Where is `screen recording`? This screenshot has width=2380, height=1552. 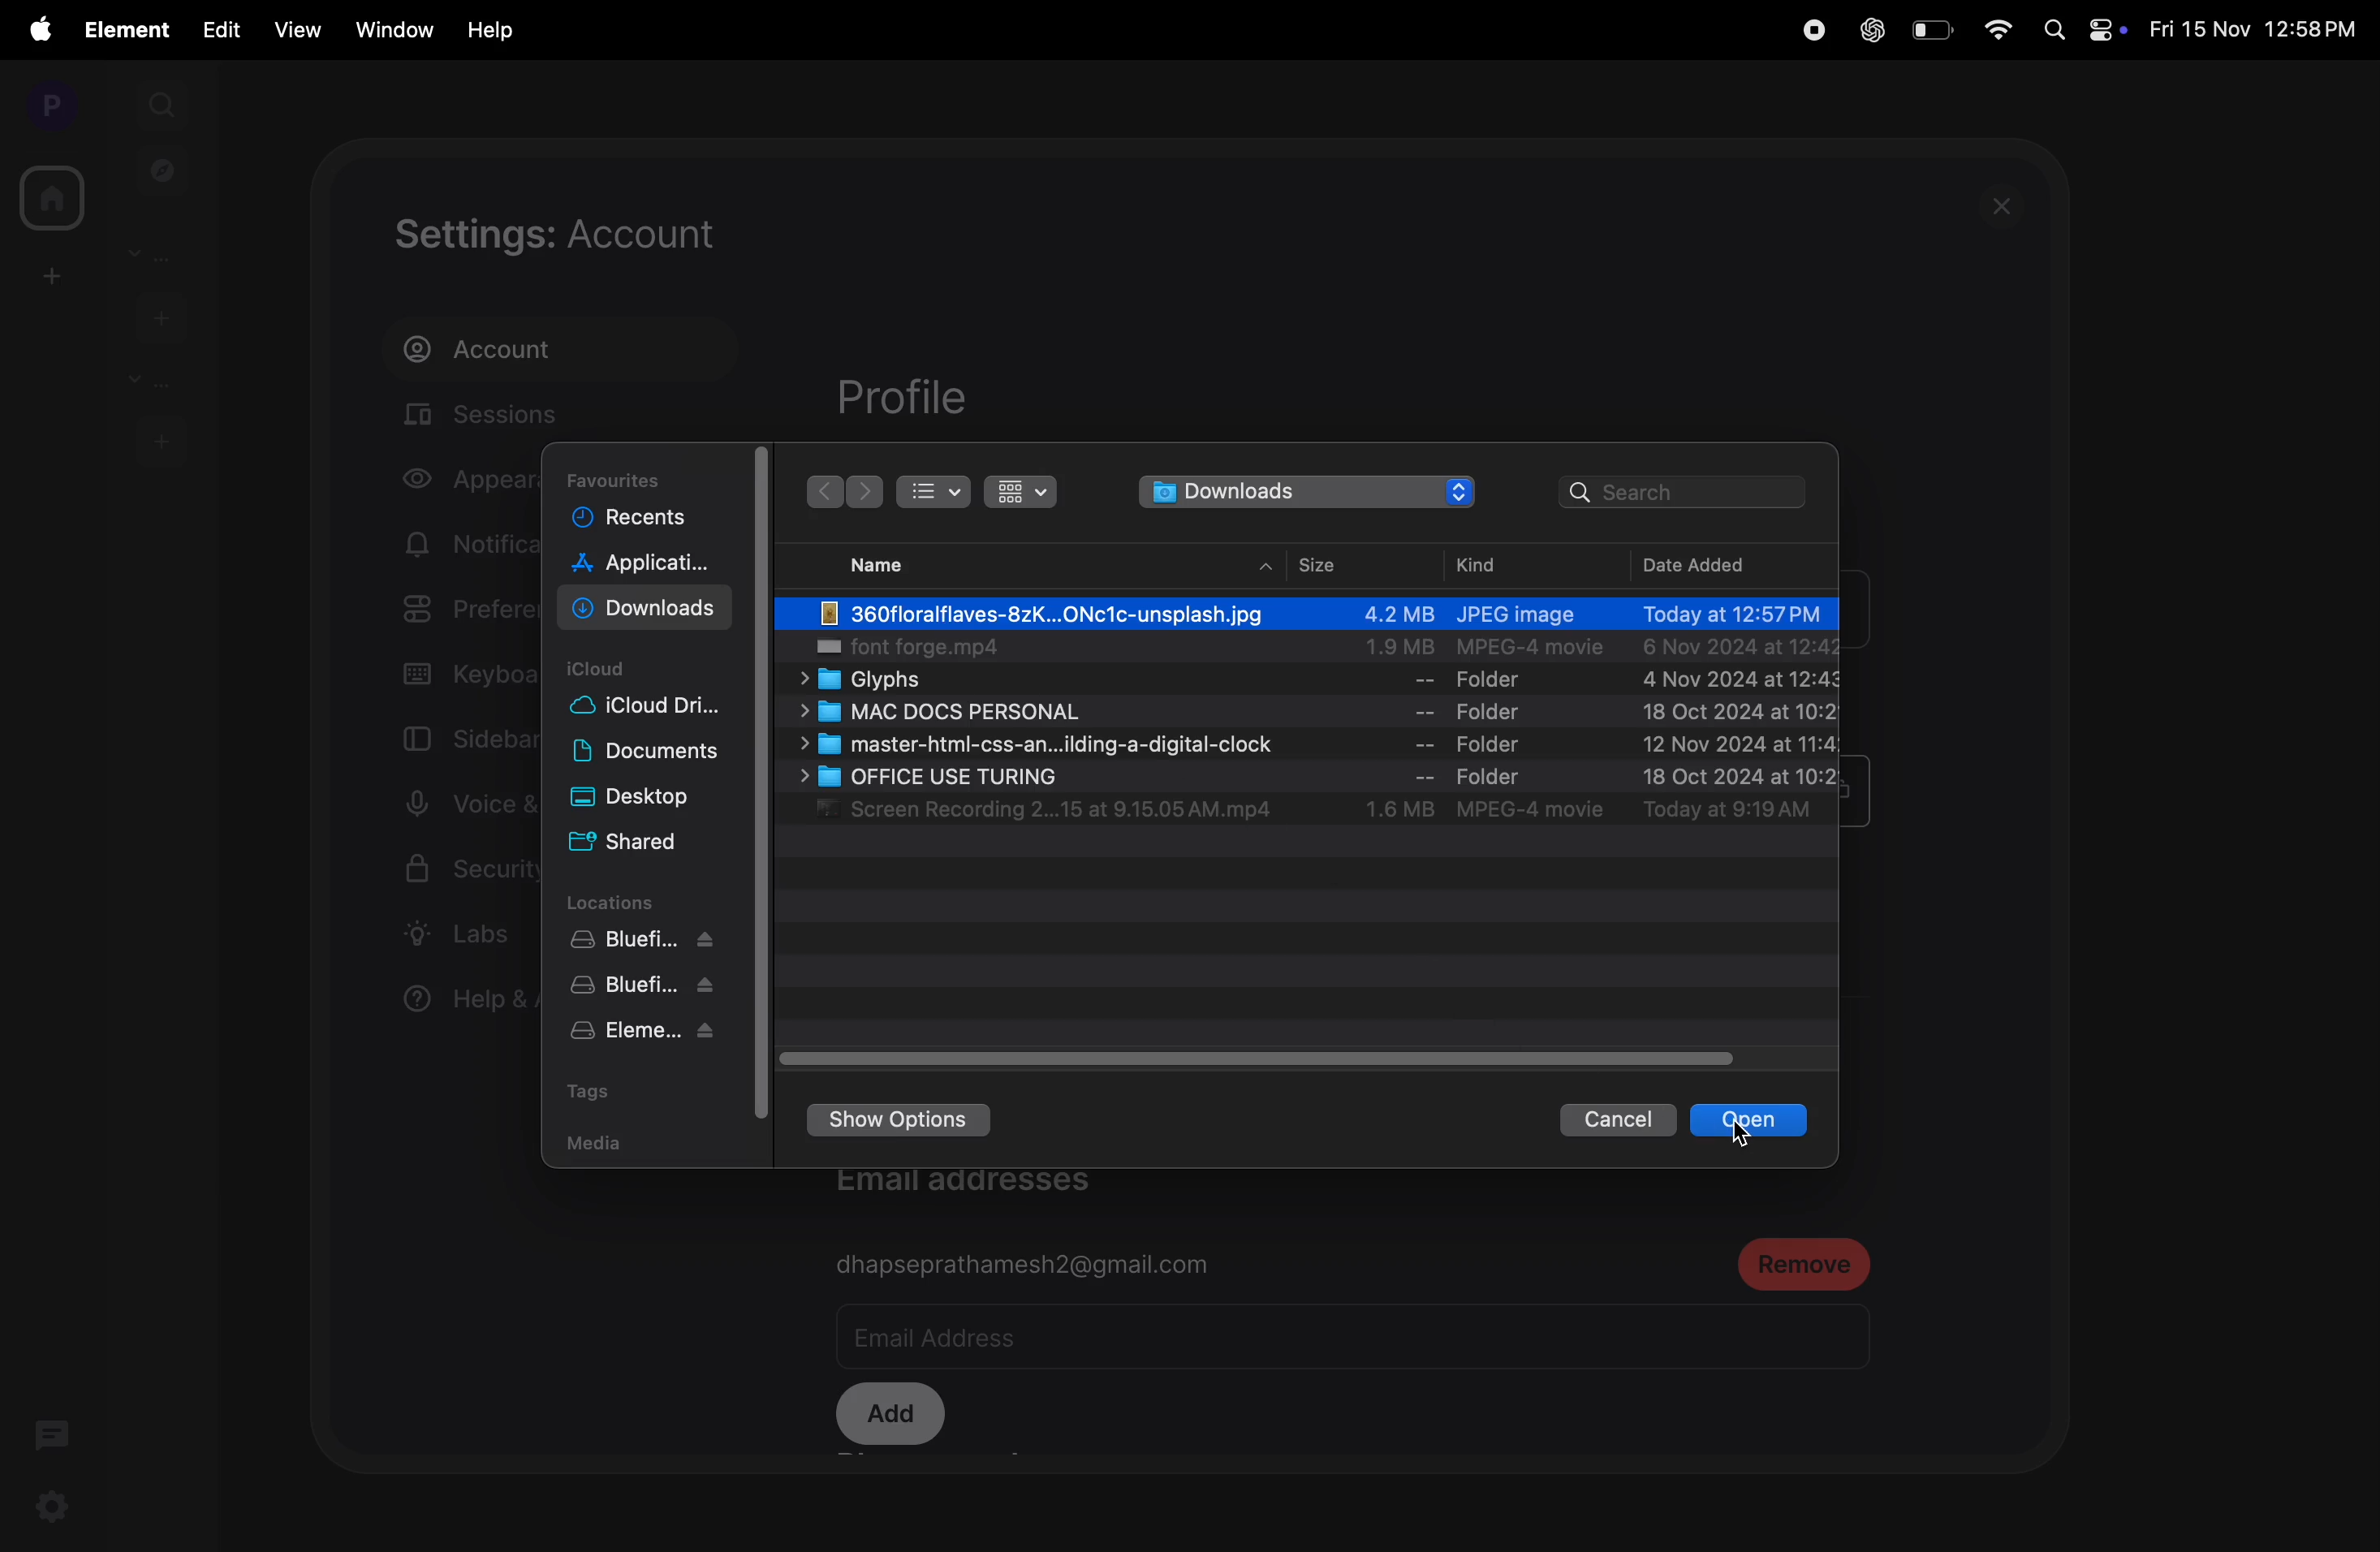 screen recording is located at coordinates (1312, 814).